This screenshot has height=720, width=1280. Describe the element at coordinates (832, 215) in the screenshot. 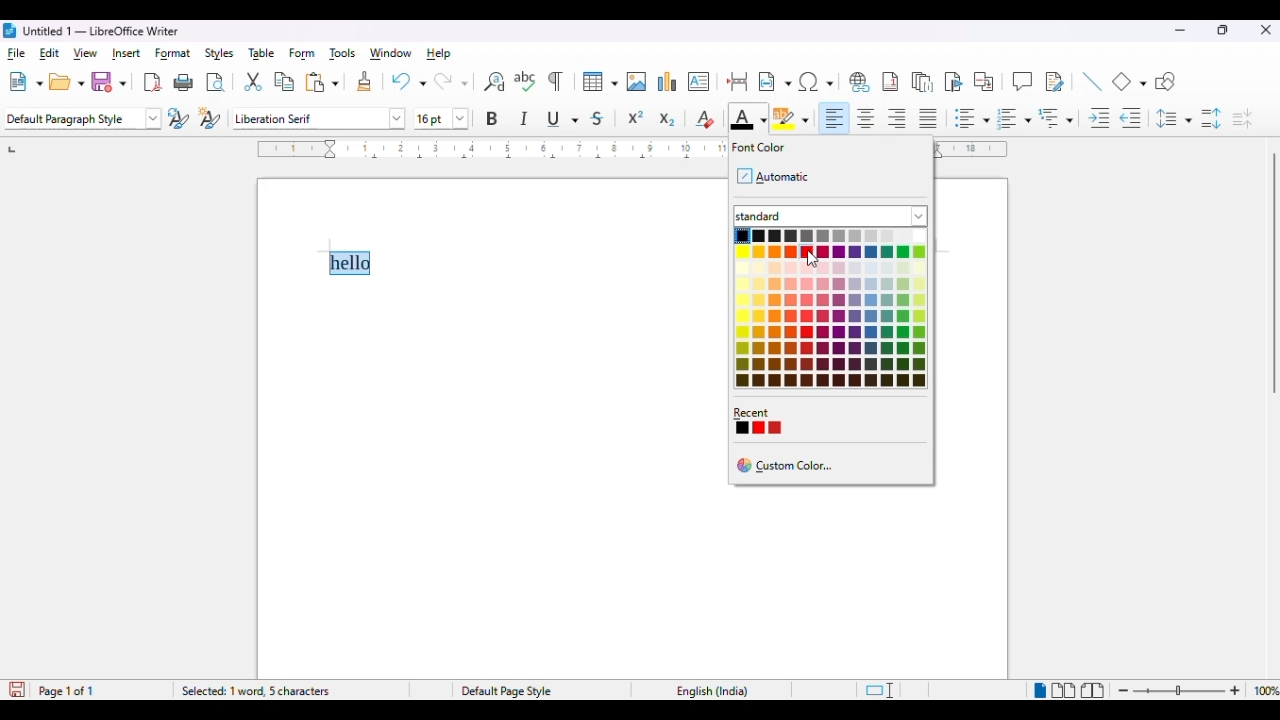

I see `standard` at that location.